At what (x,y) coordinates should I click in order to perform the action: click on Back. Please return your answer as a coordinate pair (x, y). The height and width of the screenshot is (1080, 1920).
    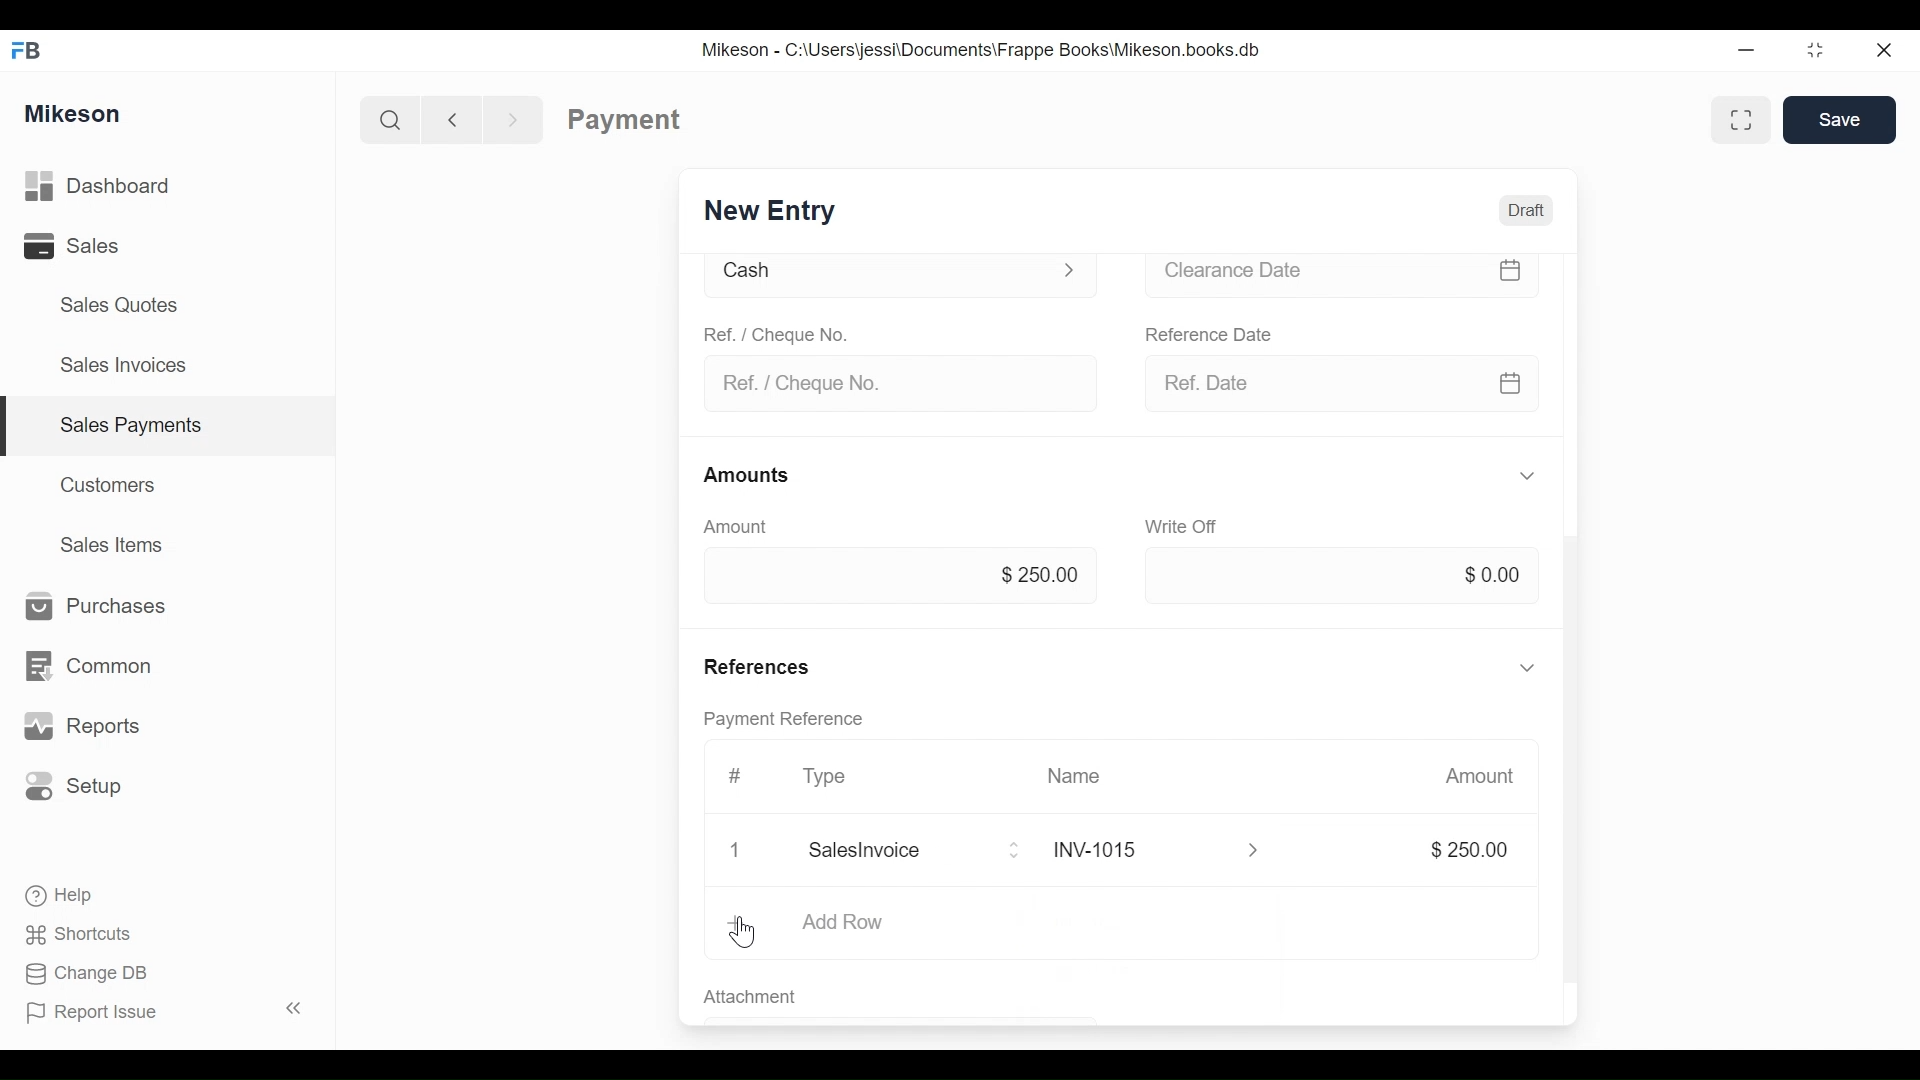
    Looking at the image, I should click on (461, 118).